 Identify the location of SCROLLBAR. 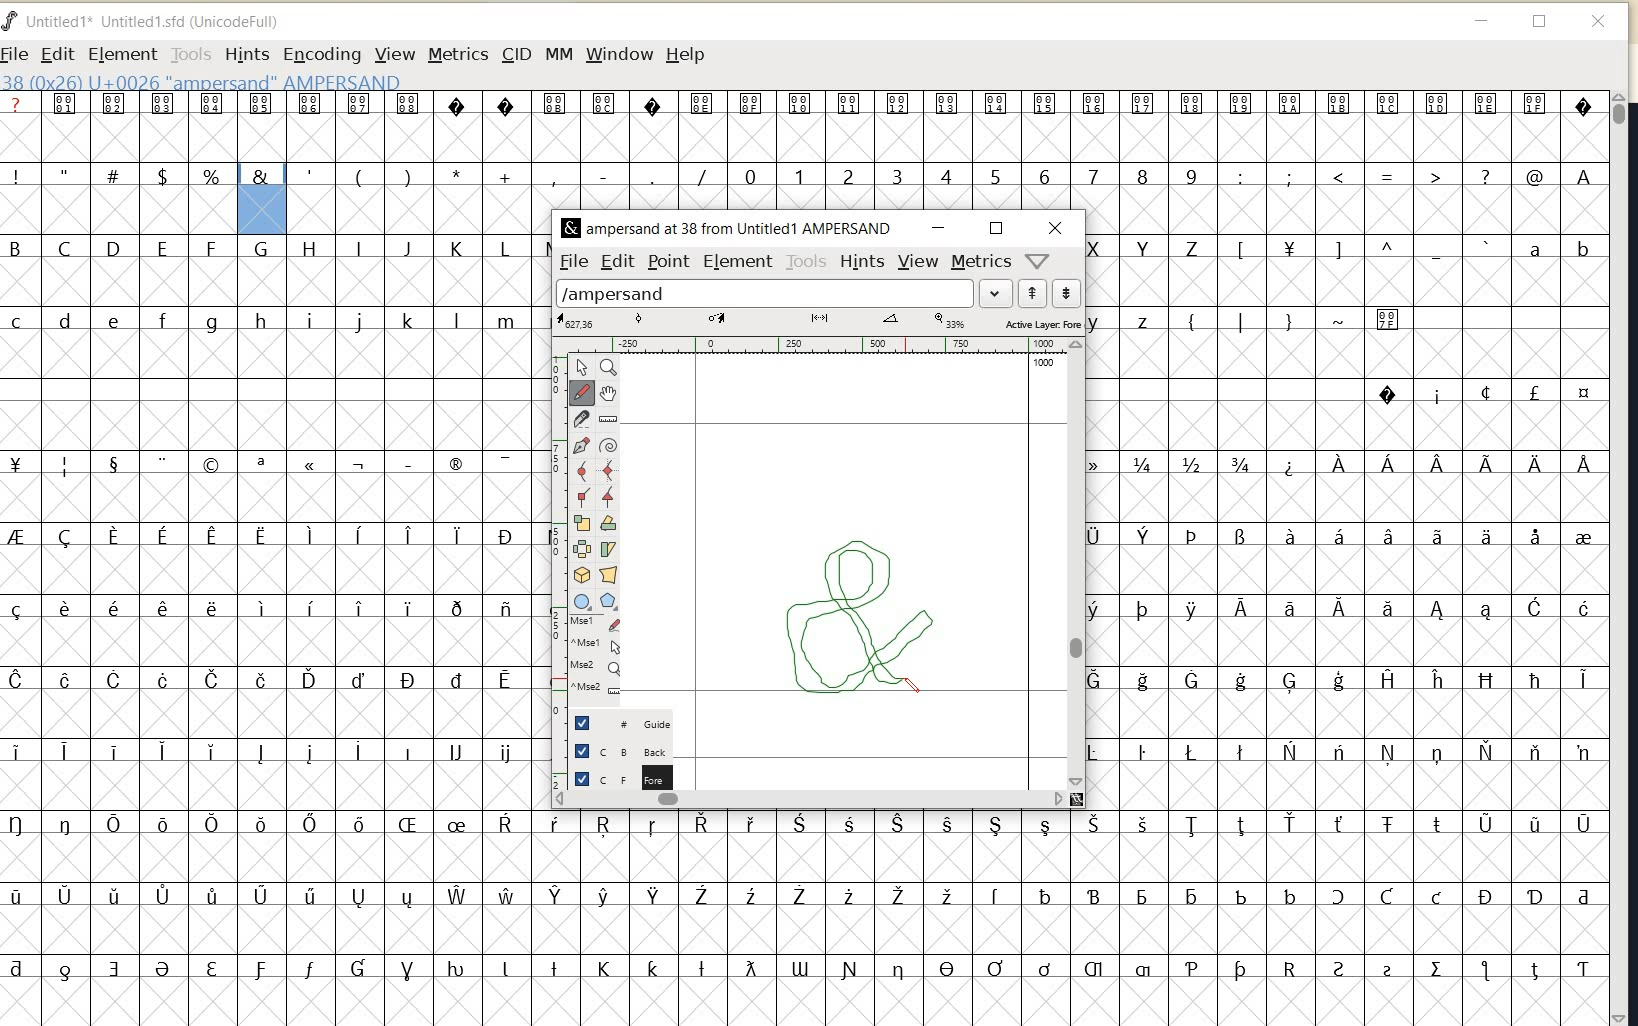
(1622, 558).